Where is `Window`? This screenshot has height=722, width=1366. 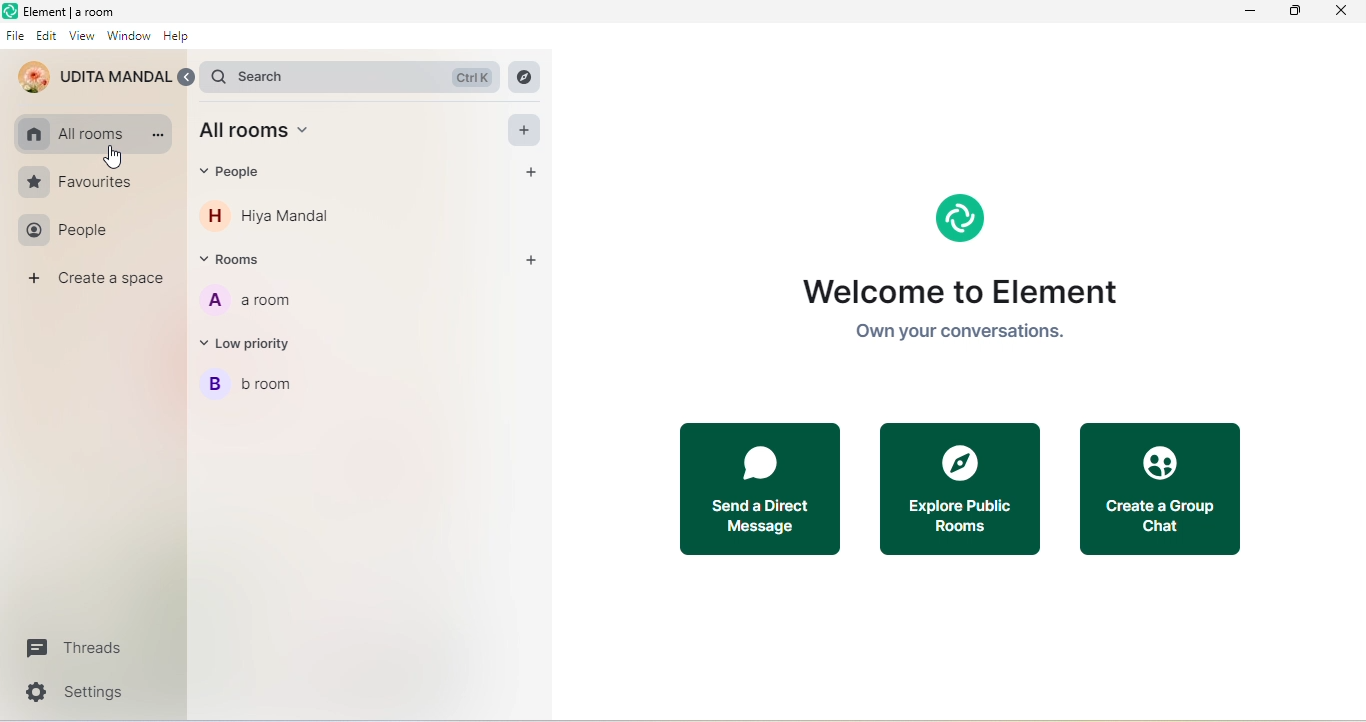 Window is located at coordinates (128, 38).